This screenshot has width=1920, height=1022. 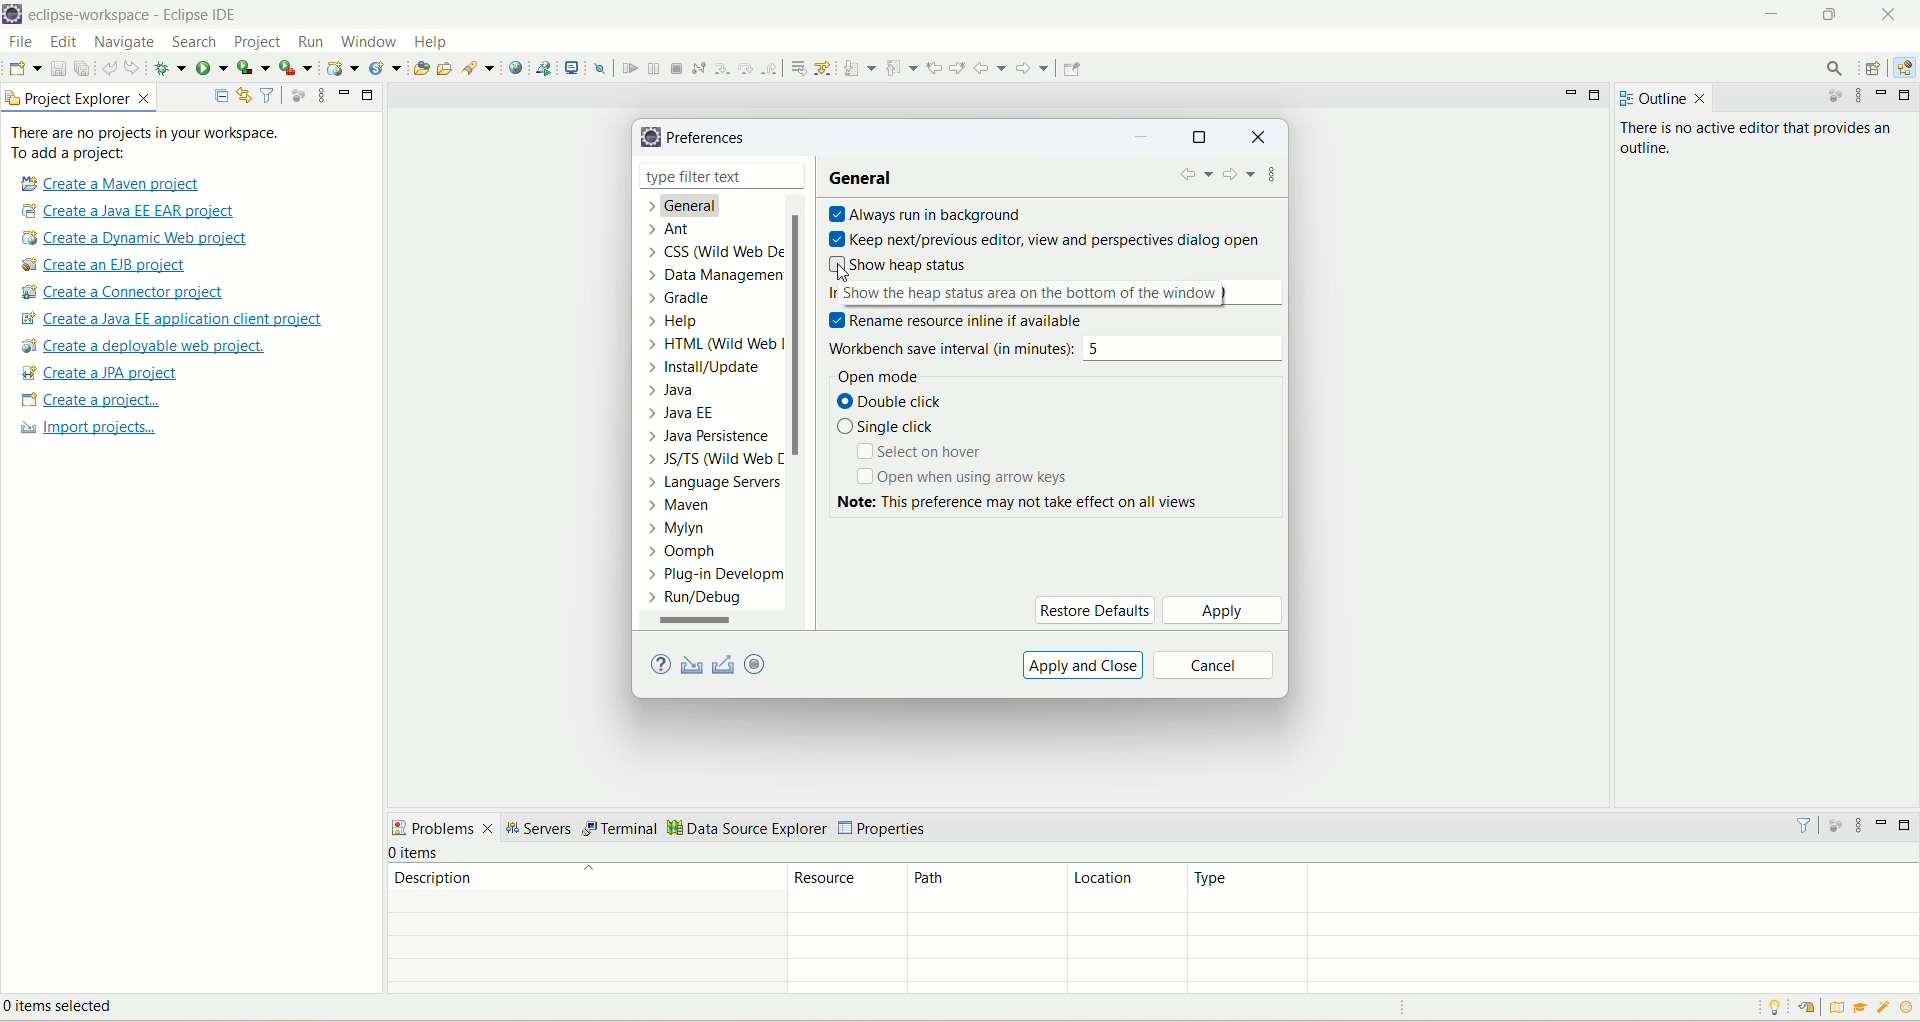 What do you see at coordinates (516, 68) in the screenshot?
I see `open web service` at bounding box center [516, 68].